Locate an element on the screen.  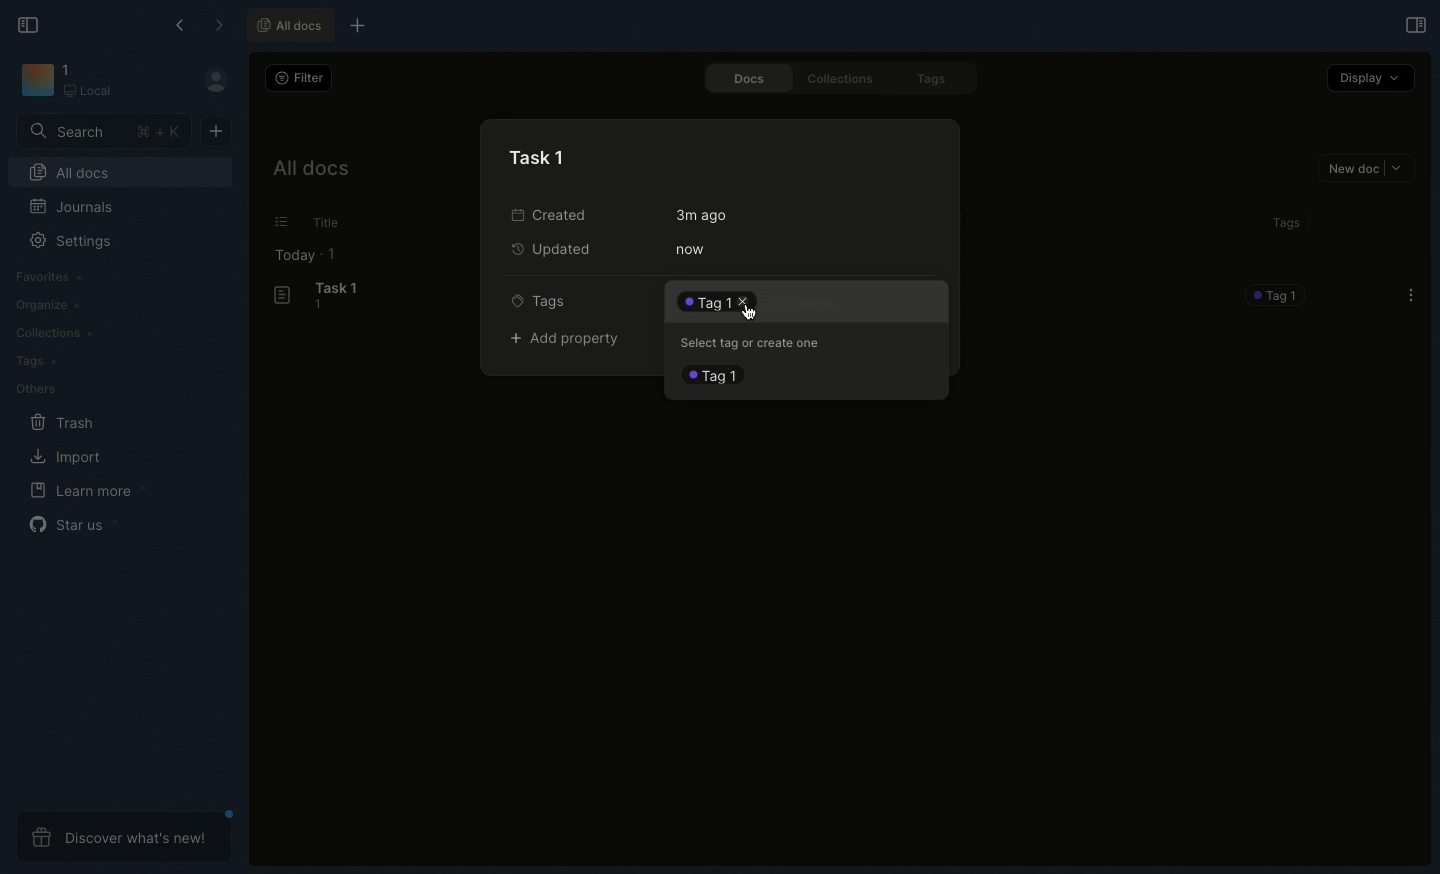
Display + is located at coordinates (1369, 80).